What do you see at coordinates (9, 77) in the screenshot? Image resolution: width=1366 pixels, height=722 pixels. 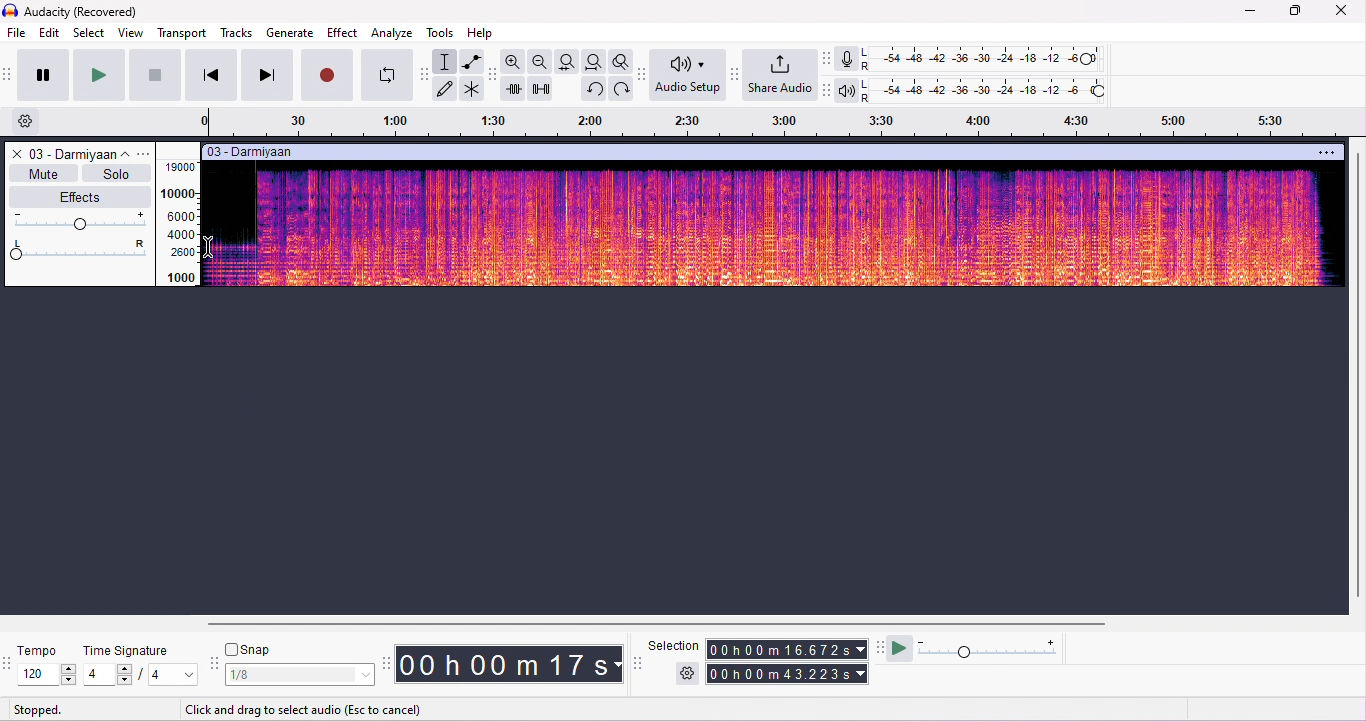 I see `transport toolbar` at bounding box center [9, 77].